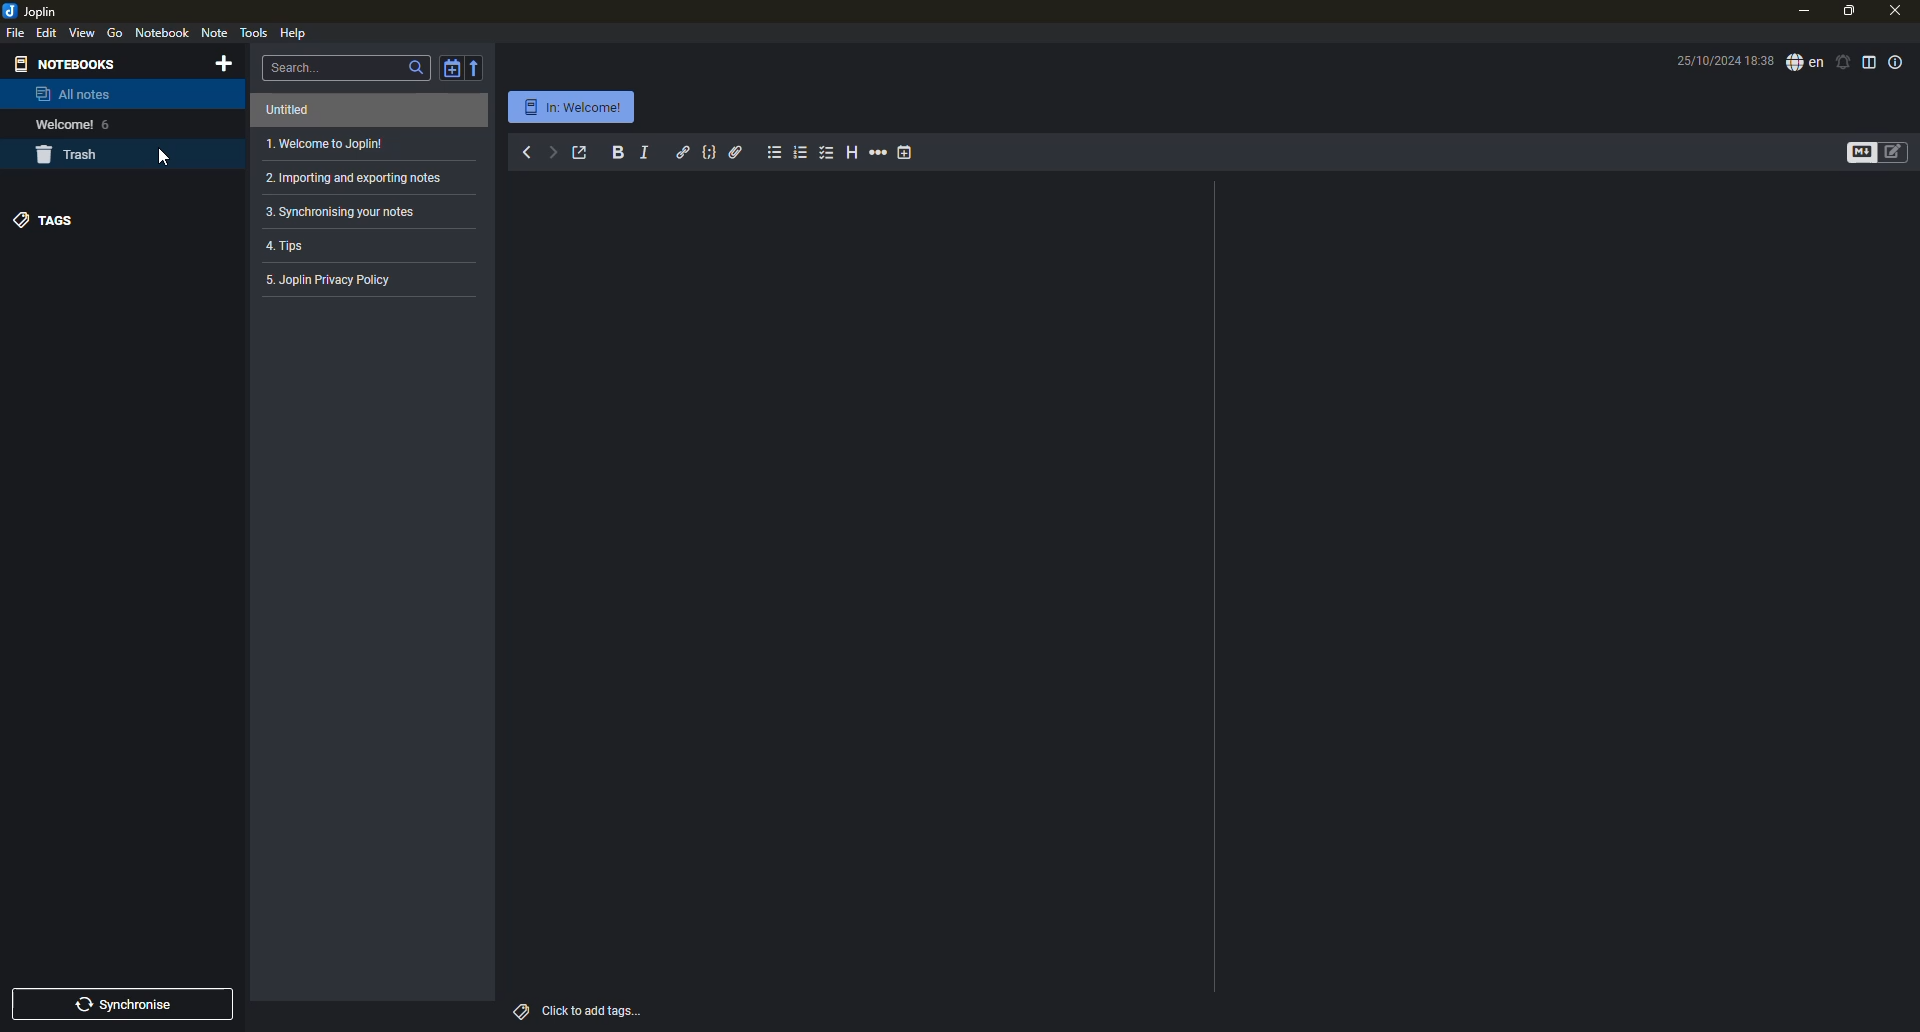  What do you see at coordinates (912, 153) in the screenshot?
I see `insert time` at bounding box center [912, 153].